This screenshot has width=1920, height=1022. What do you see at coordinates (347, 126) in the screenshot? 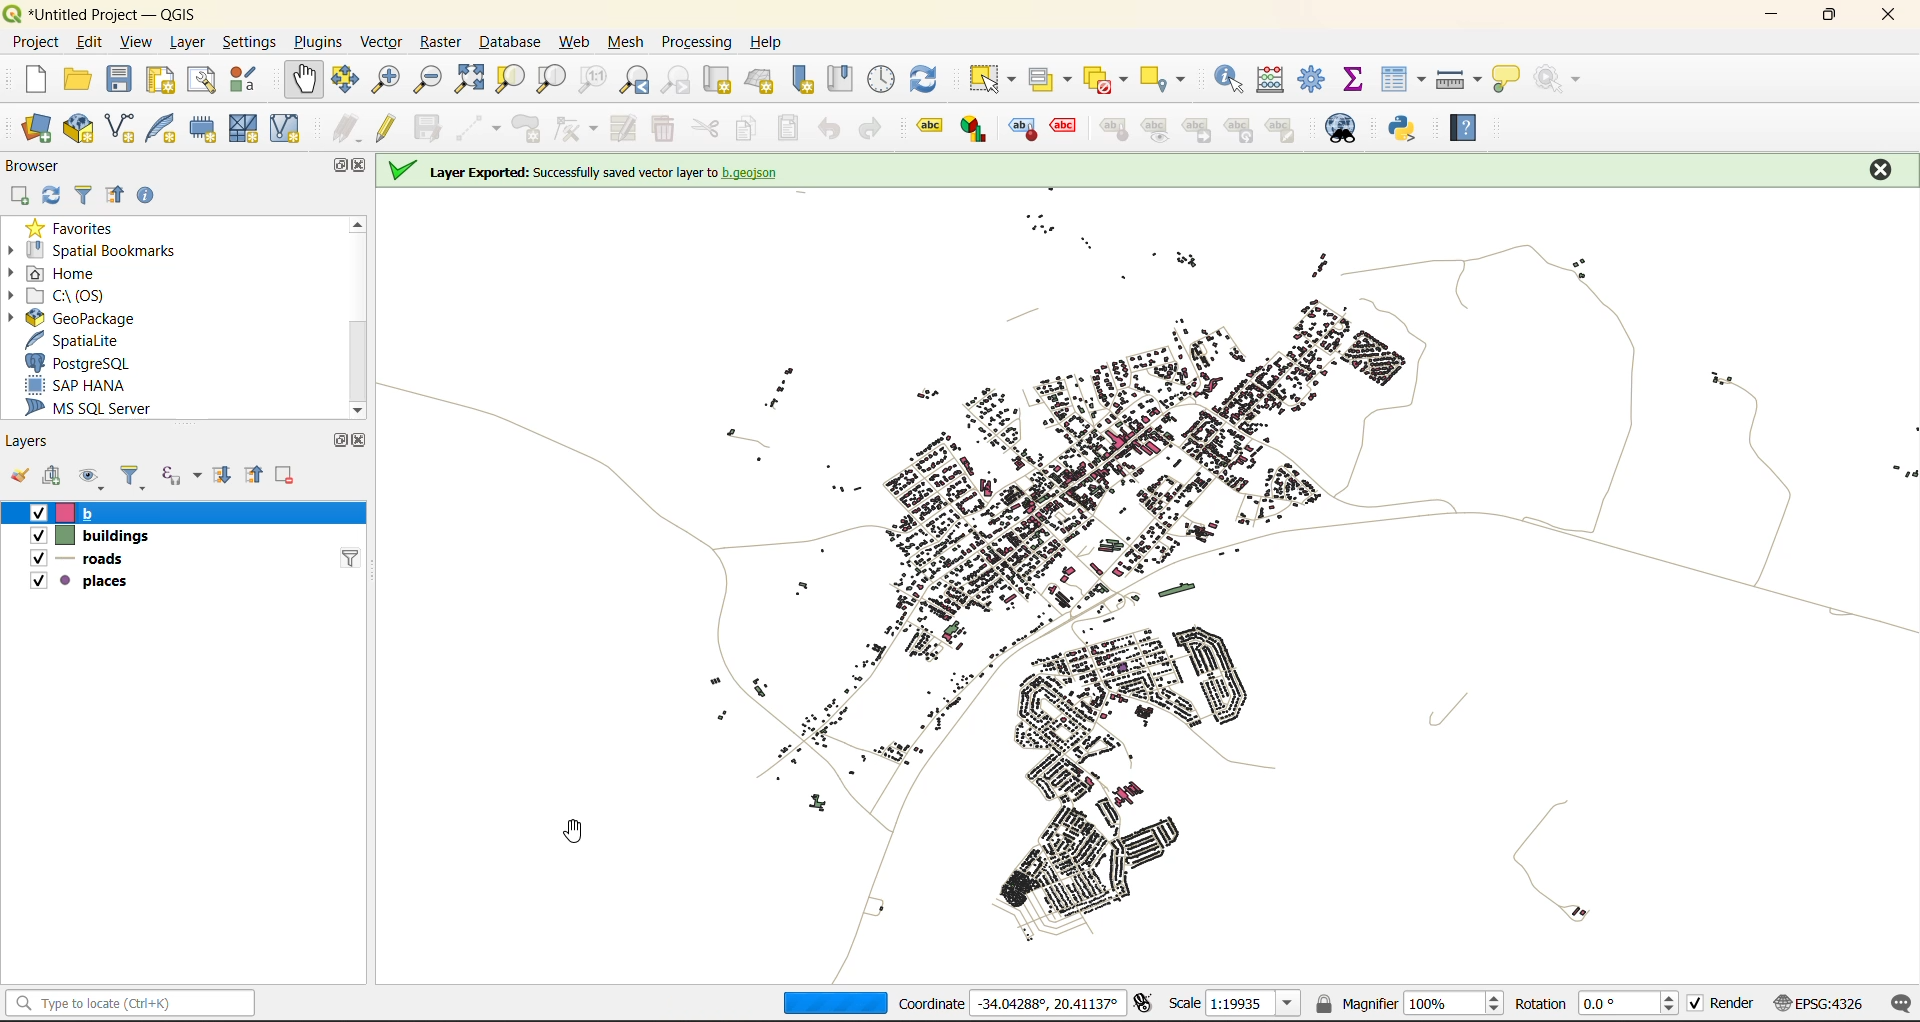
I see `edits` at bounding box center [347, 126].